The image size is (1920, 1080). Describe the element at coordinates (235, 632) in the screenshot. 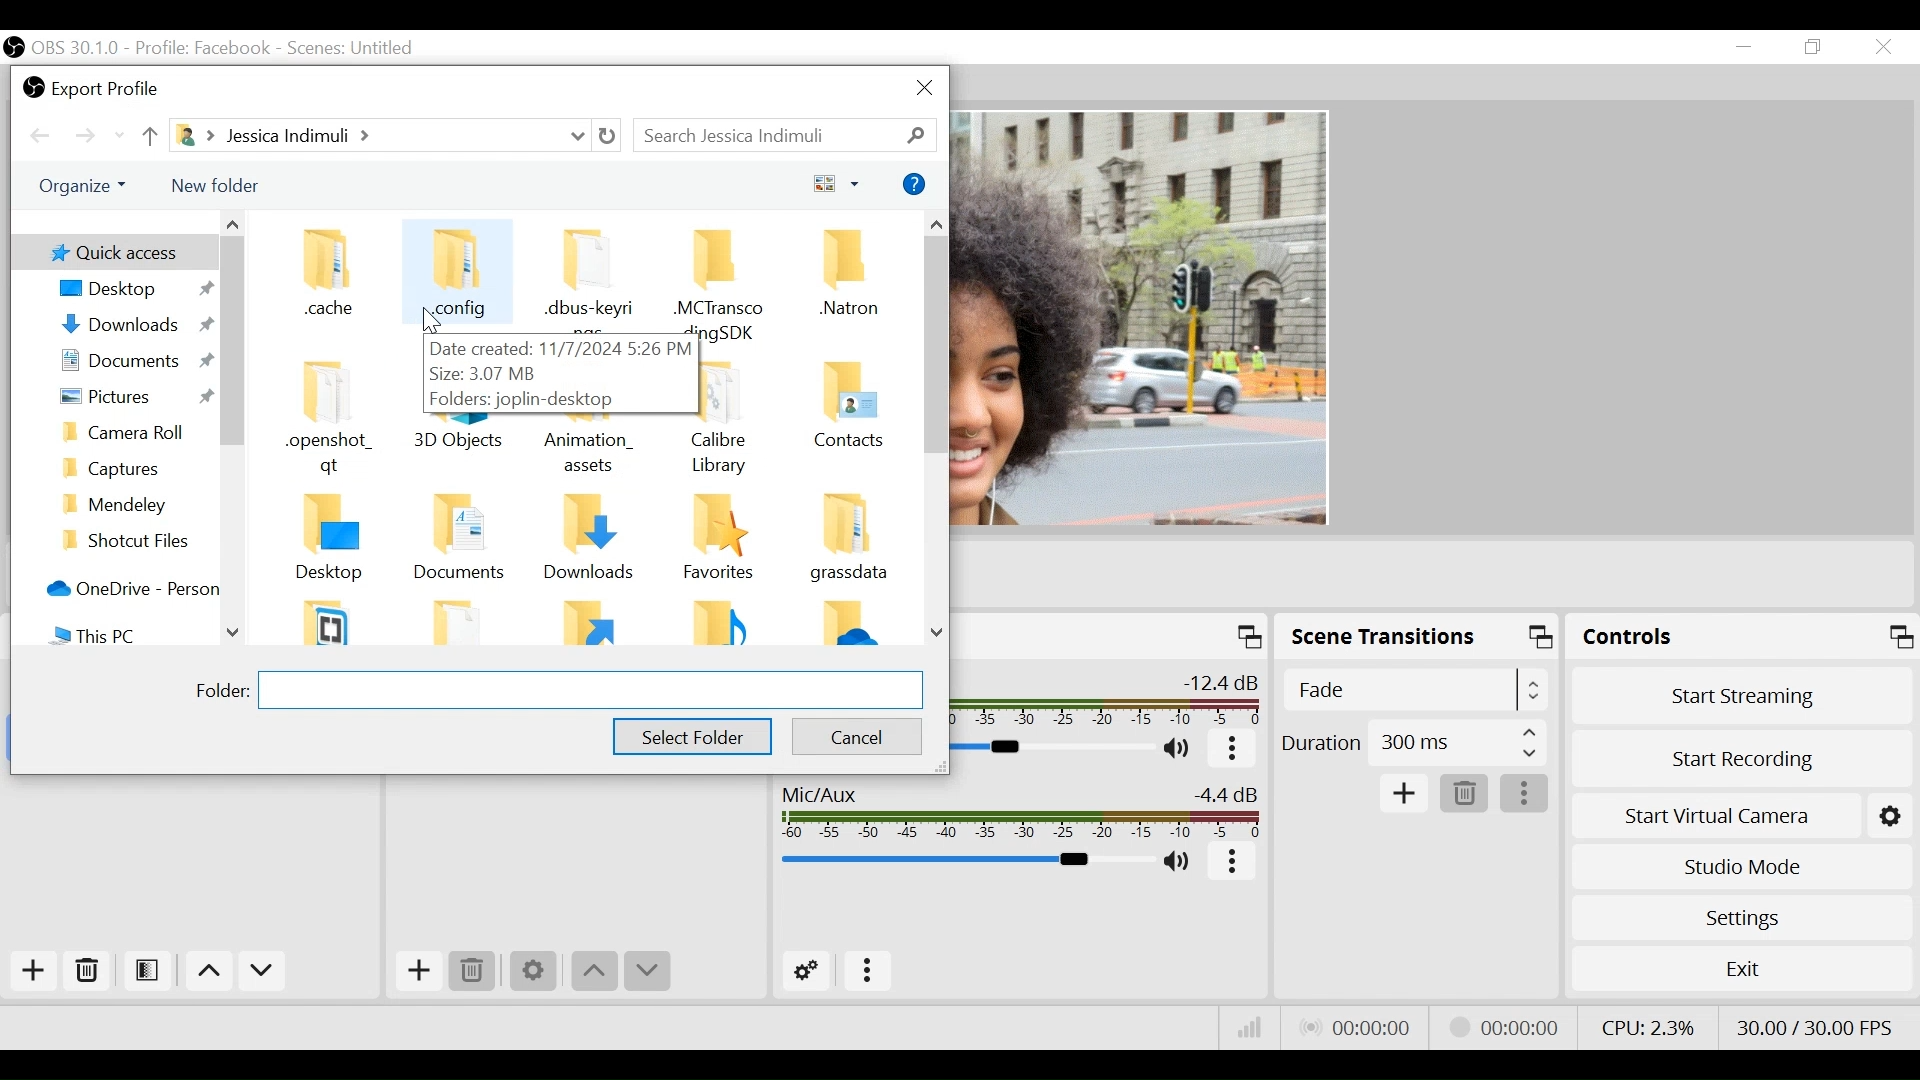

I see `Scroll down` at that location.